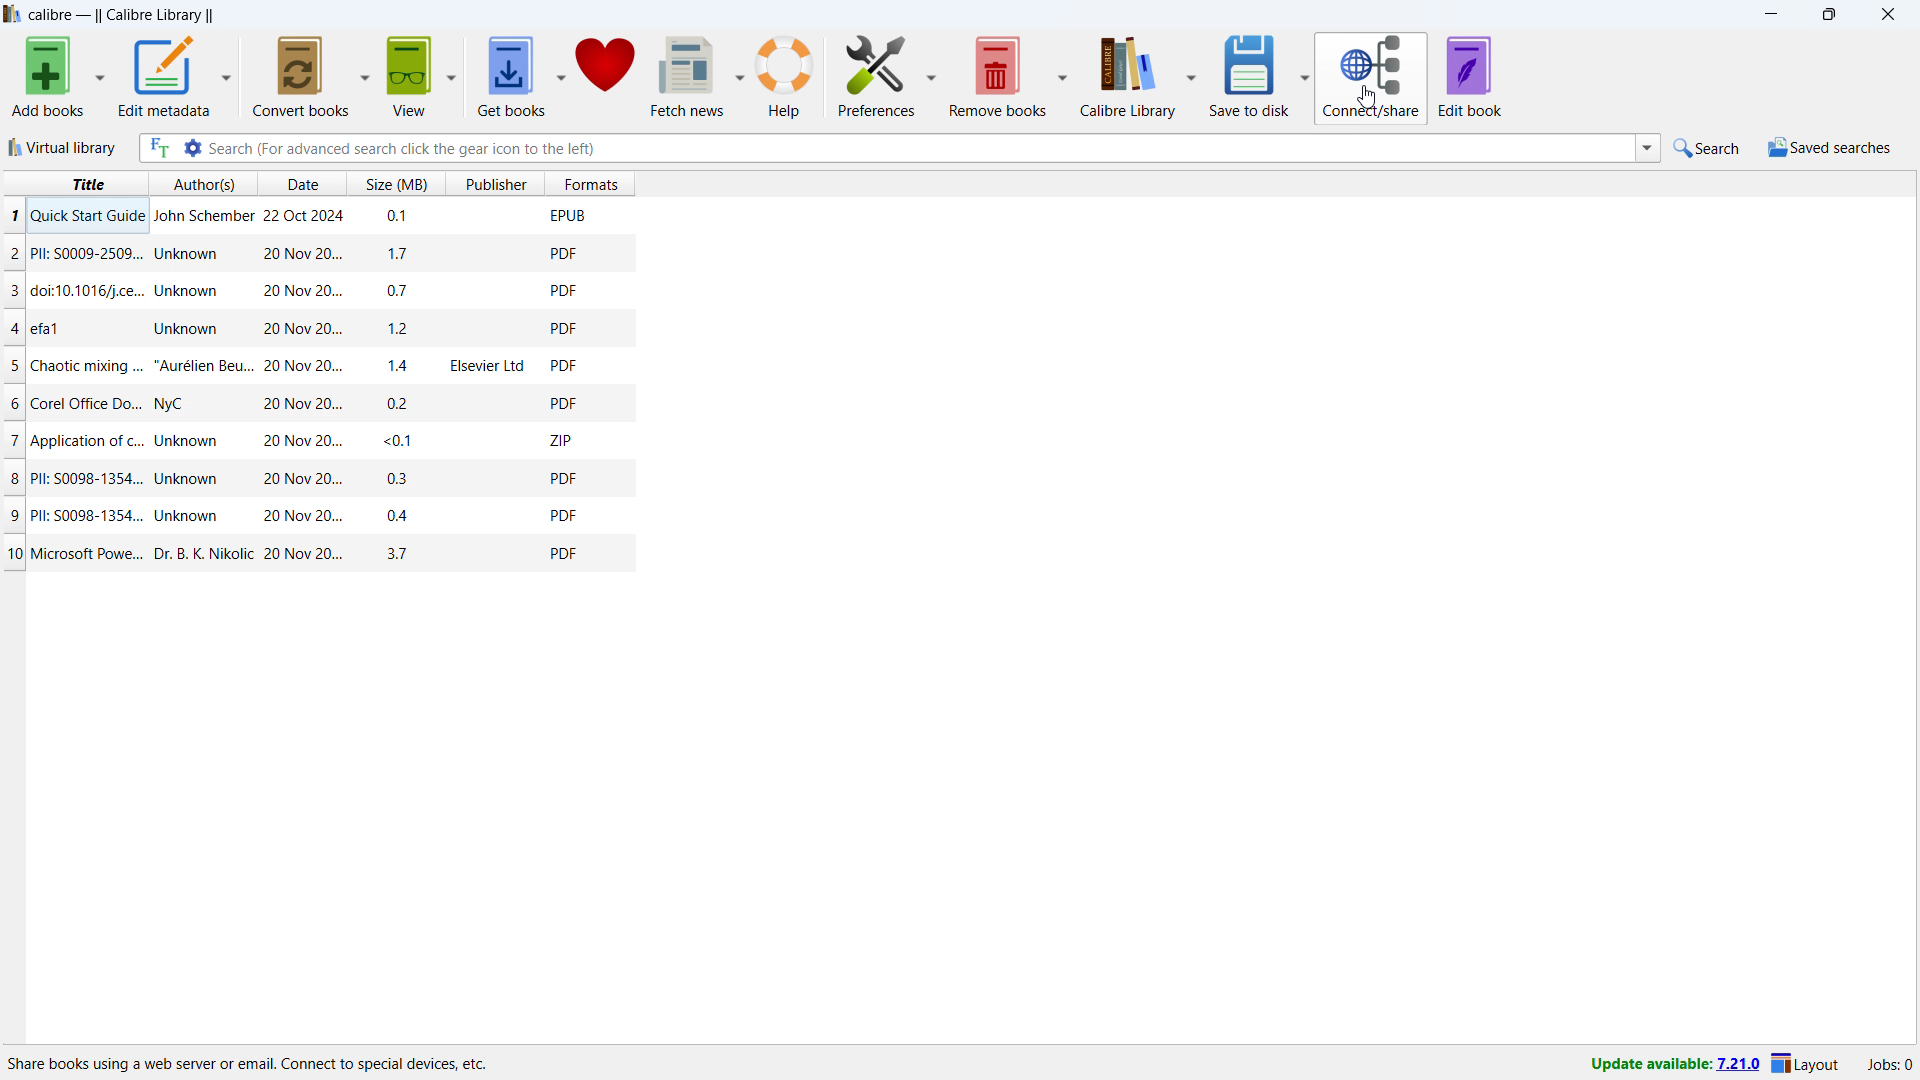 This screenshot has width=1920, height=1080. I want to click on virtual library, so click(63, 147).